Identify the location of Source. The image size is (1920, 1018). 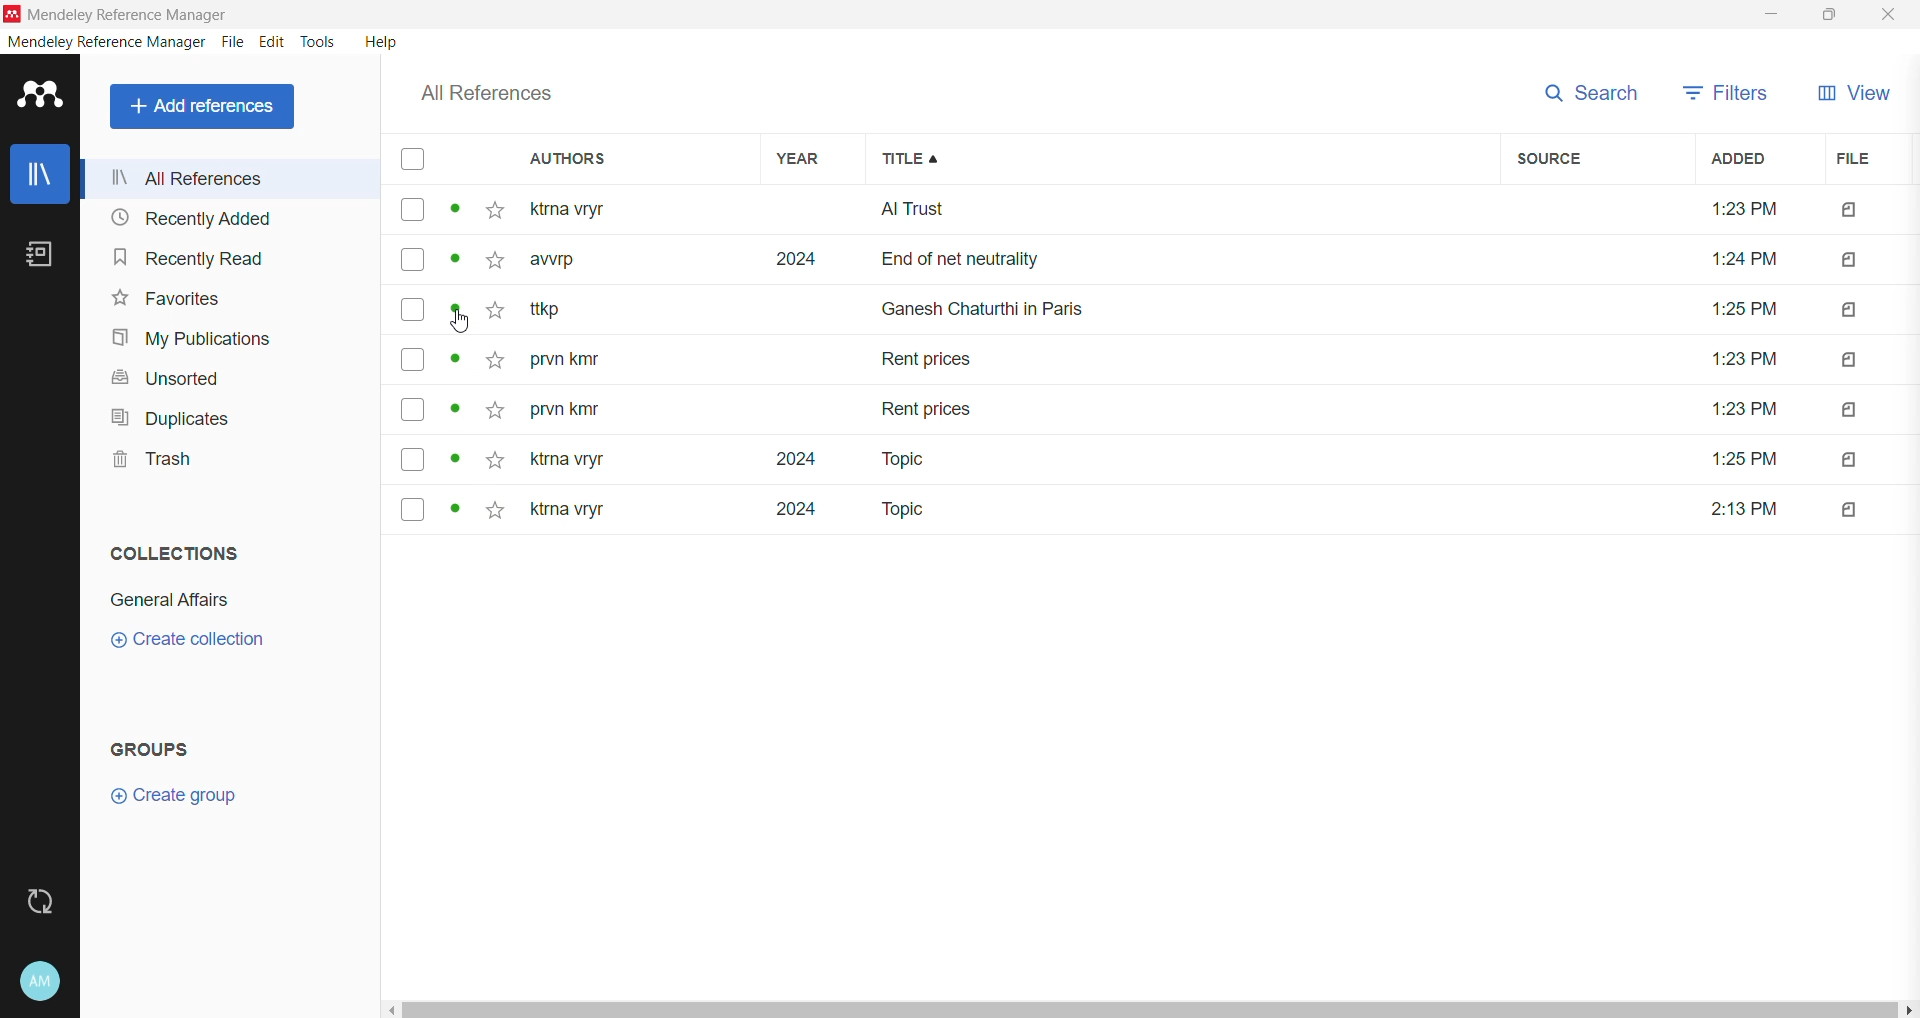
(1601, 160).